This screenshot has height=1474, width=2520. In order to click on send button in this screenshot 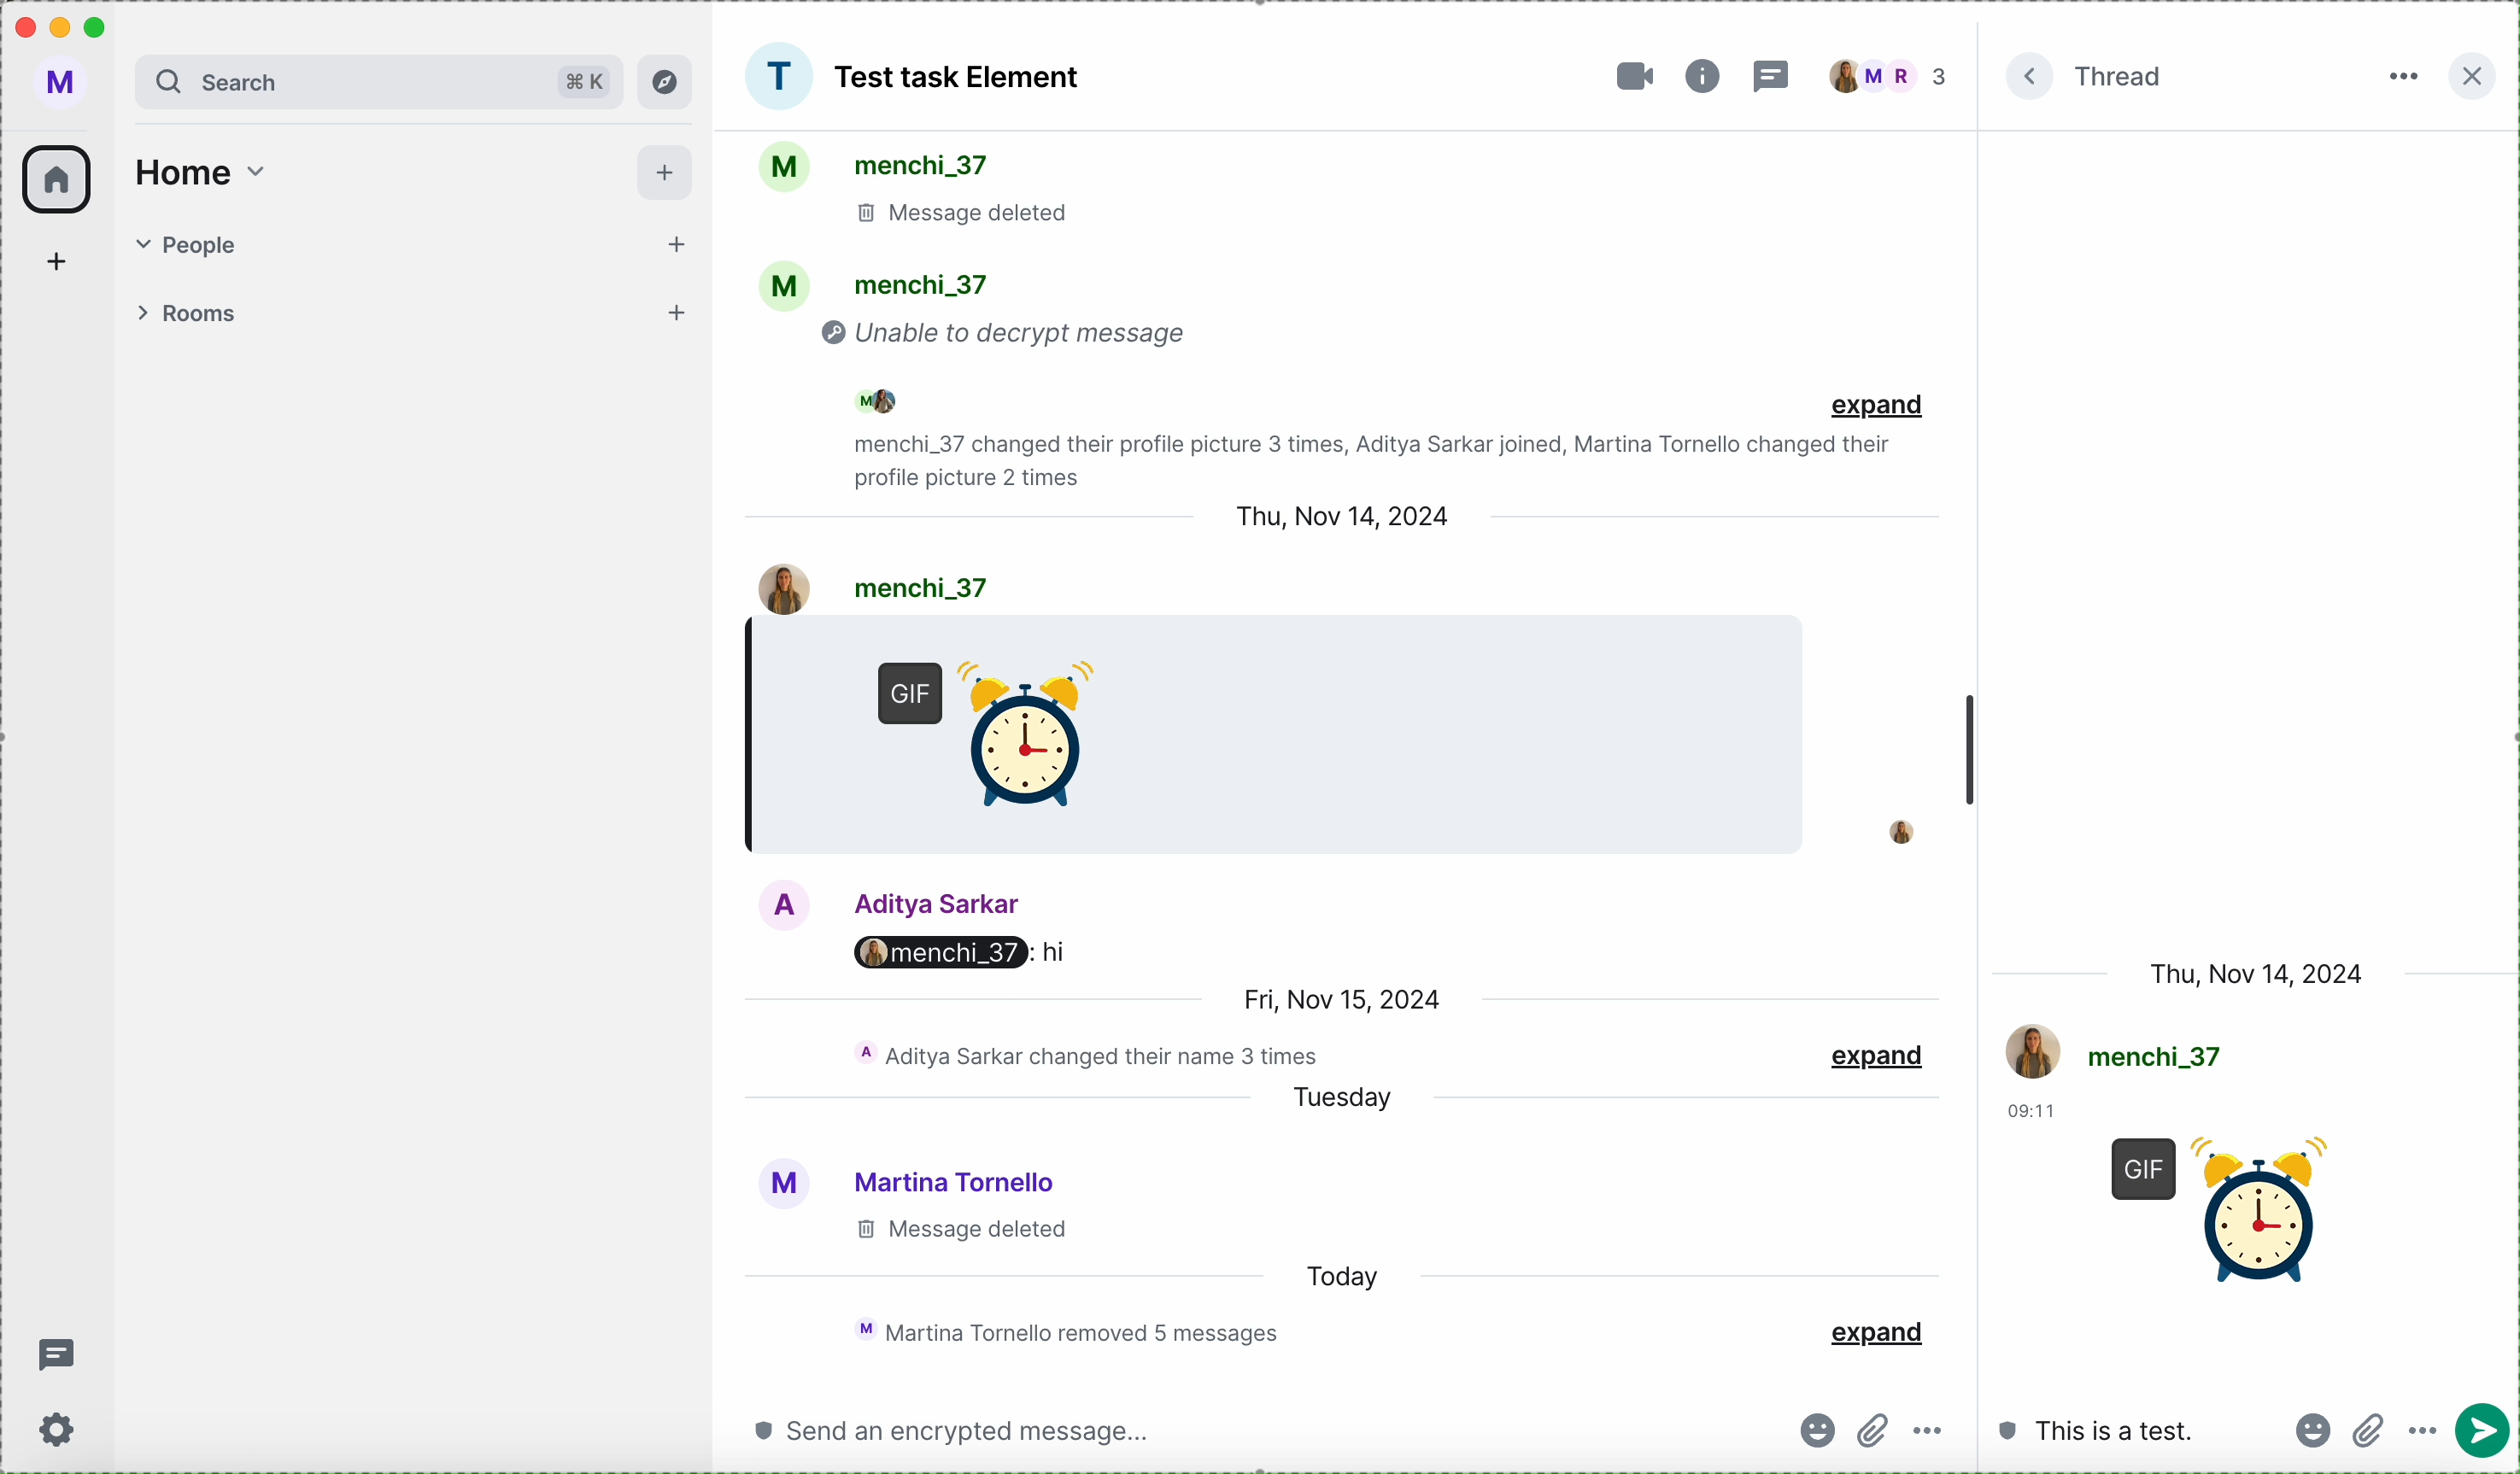, I will do `click(2369, 1434)`.